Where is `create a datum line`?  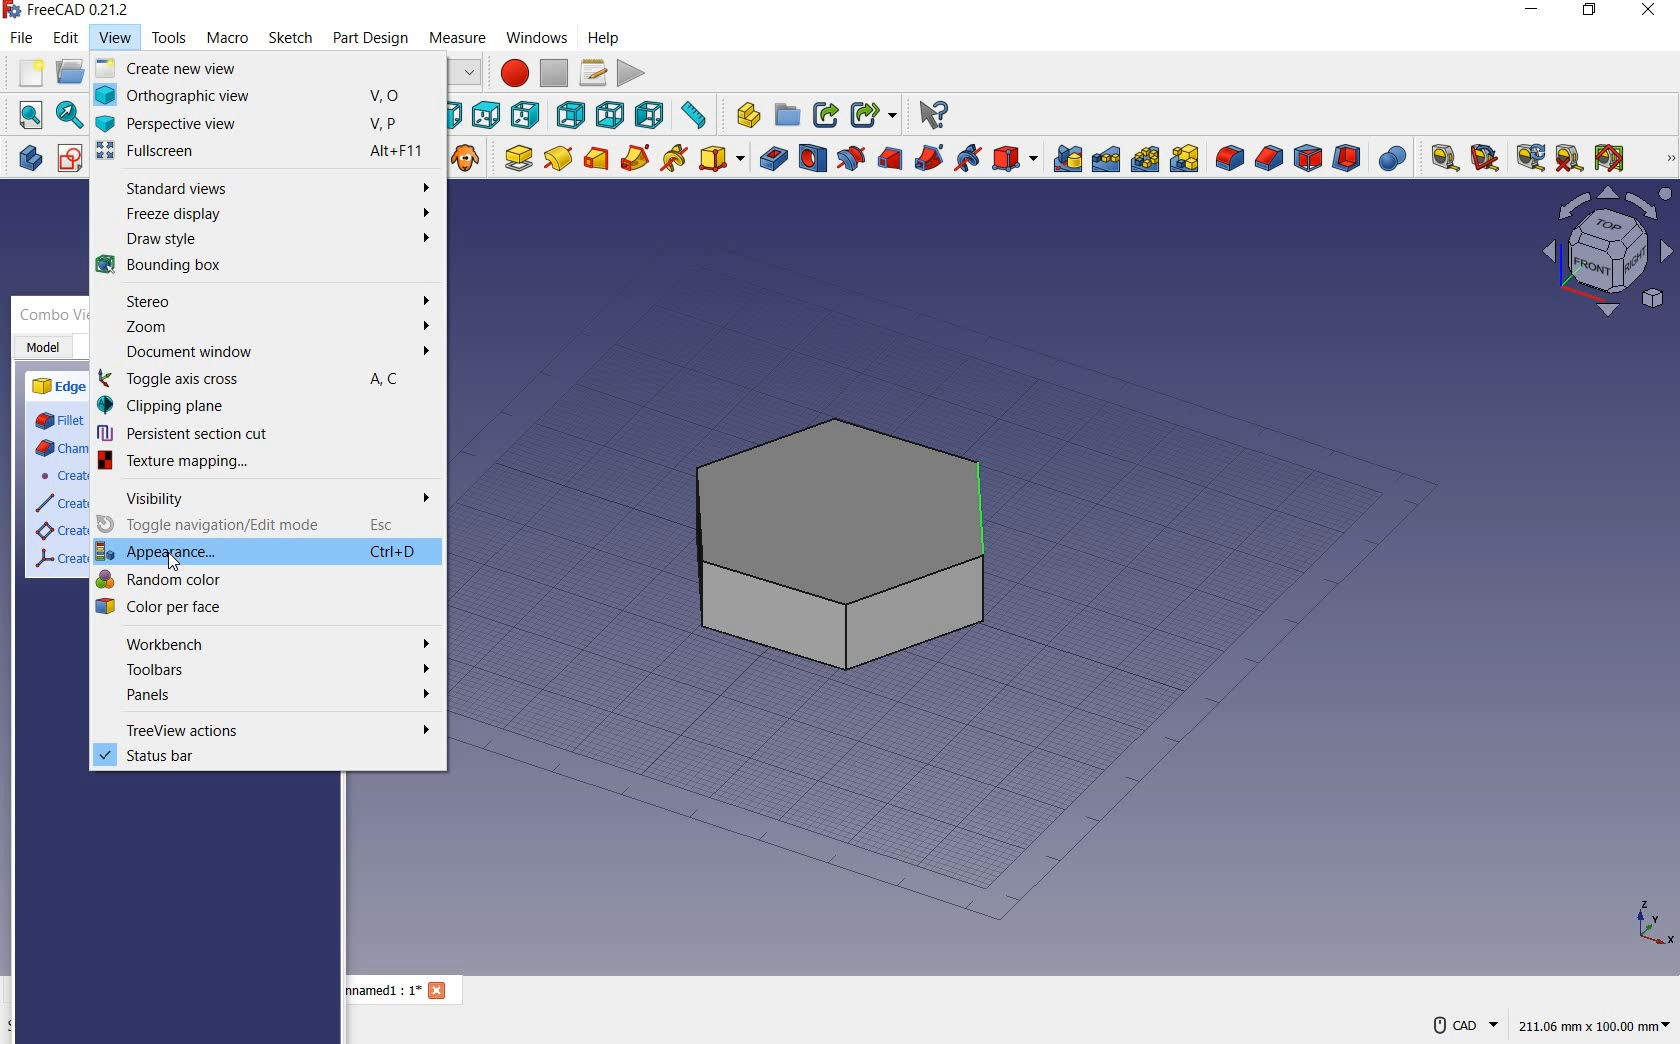
create a datum line is located at coordinates (60, 505).